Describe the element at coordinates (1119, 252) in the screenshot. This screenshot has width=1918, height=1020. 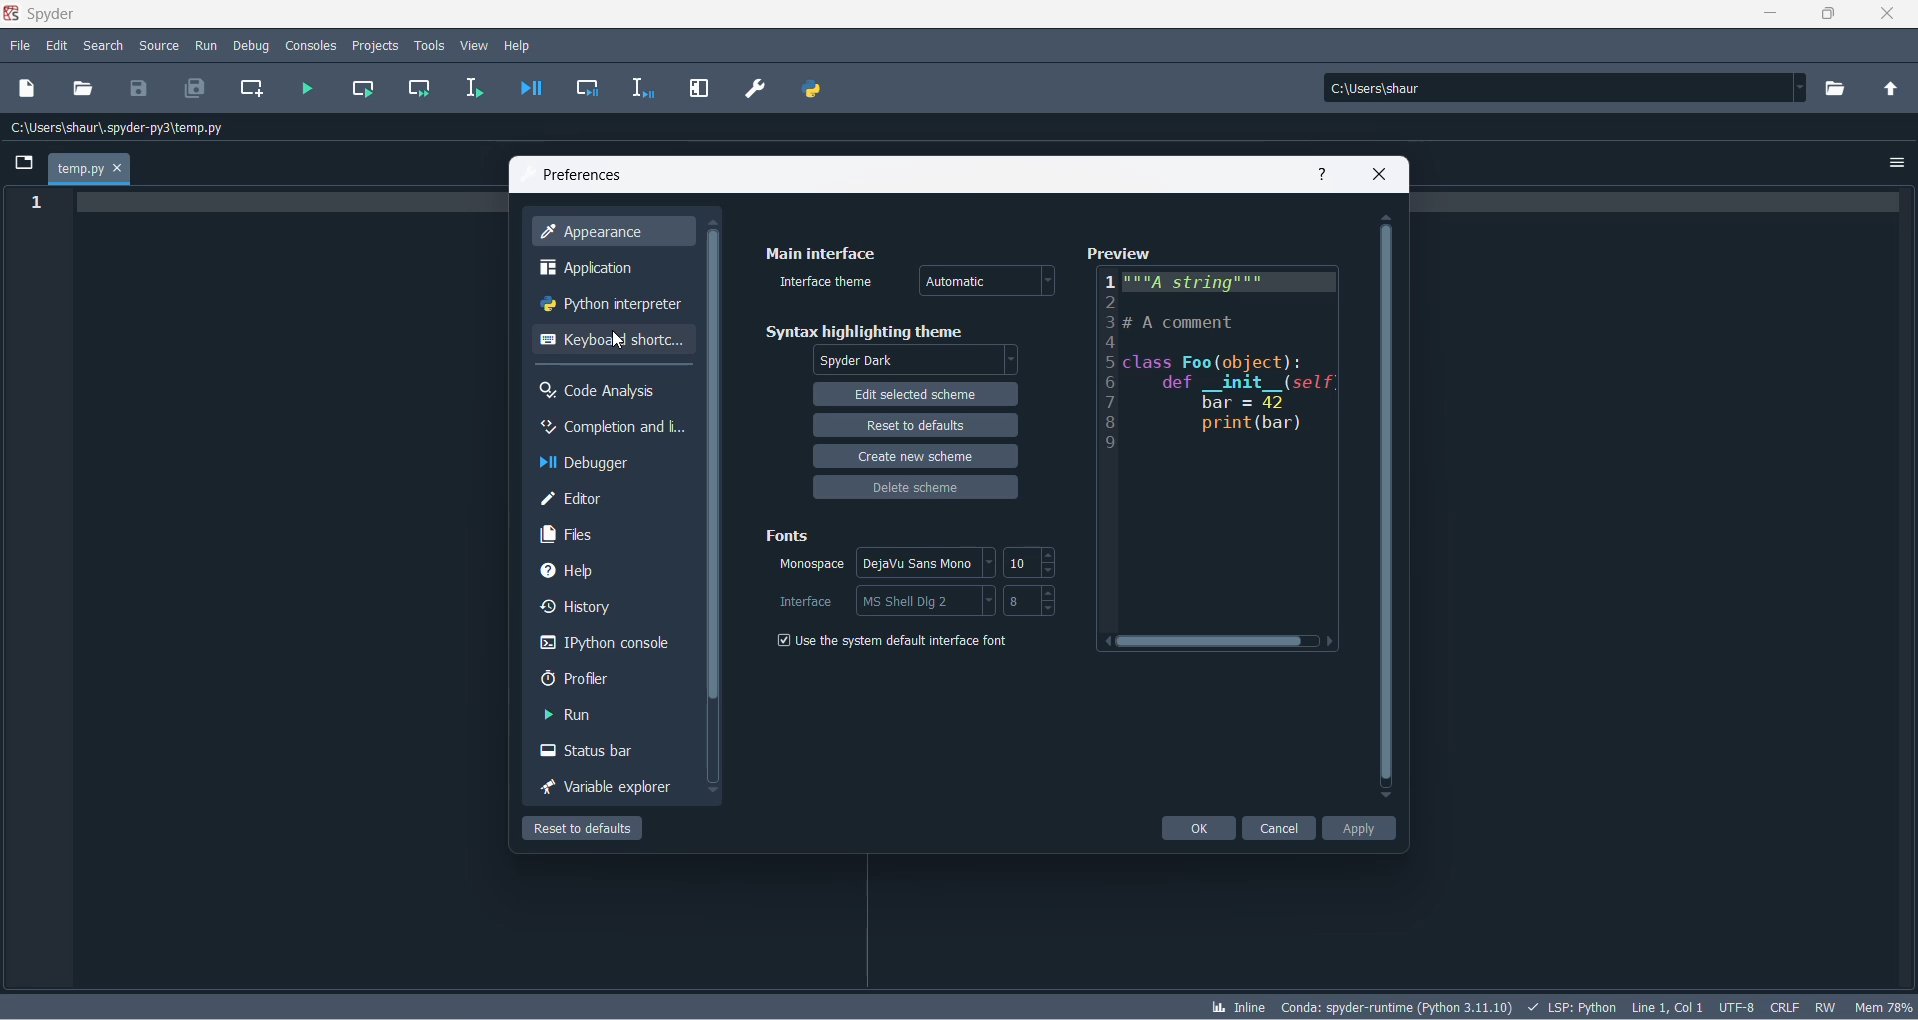
I see `preview text` at that location.